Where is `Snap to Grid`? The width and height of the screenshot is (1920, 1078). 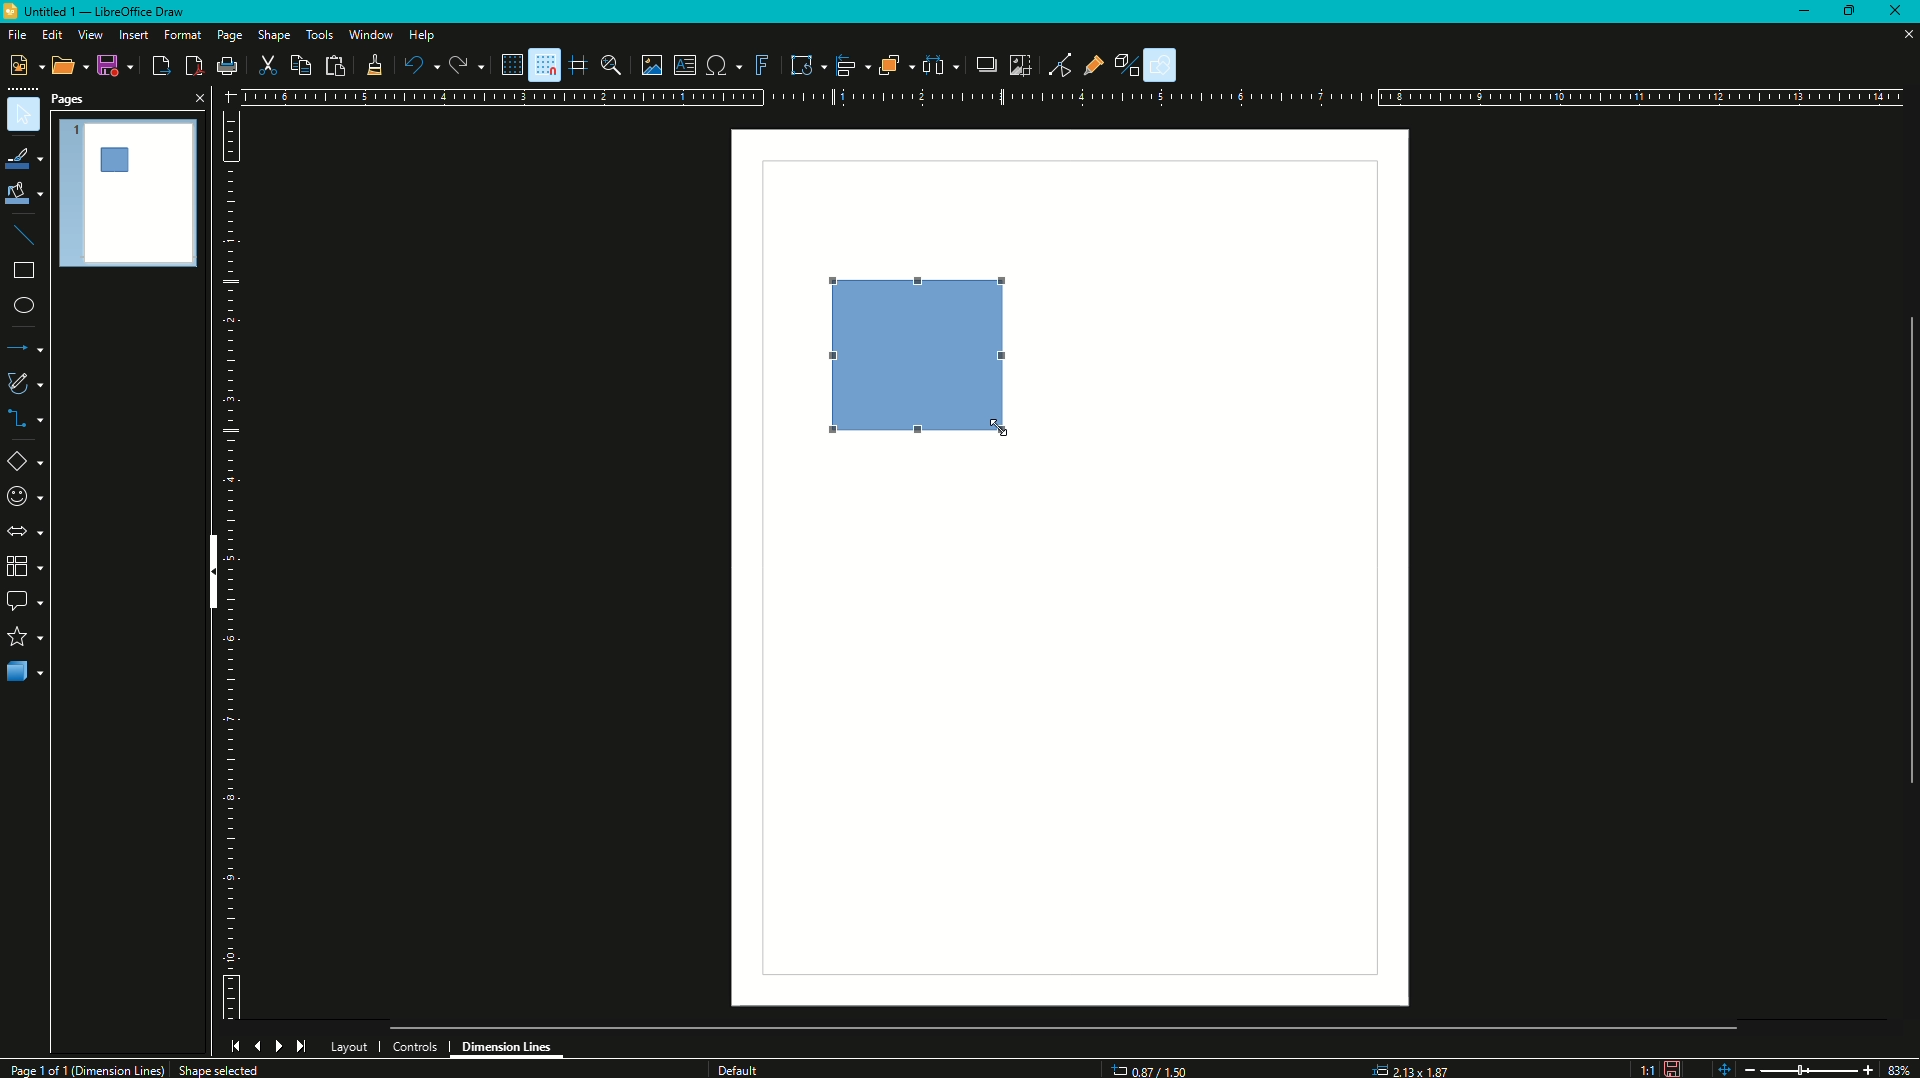 Snap to Grid is located at coordinates (543, 65).